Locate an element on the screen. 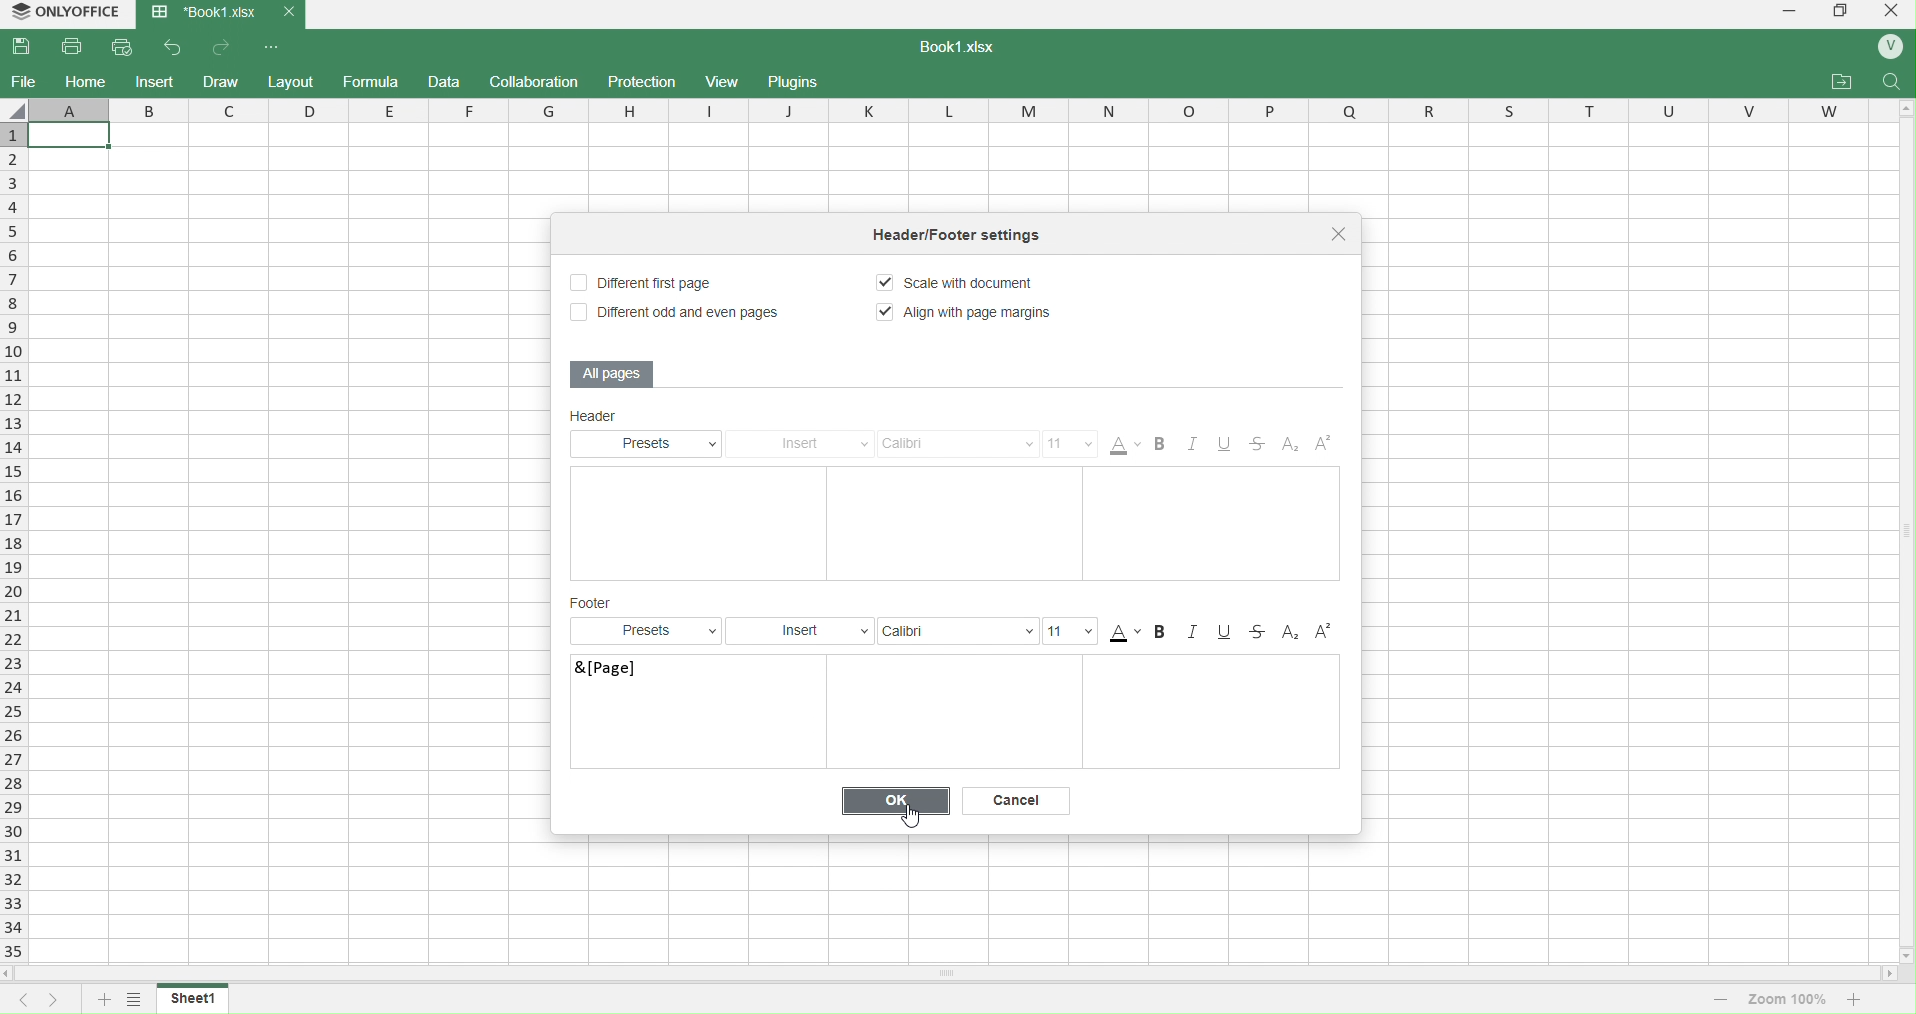 The width and height of the screenshot is (1916, 1014). home is located at coordinates (86, 81).